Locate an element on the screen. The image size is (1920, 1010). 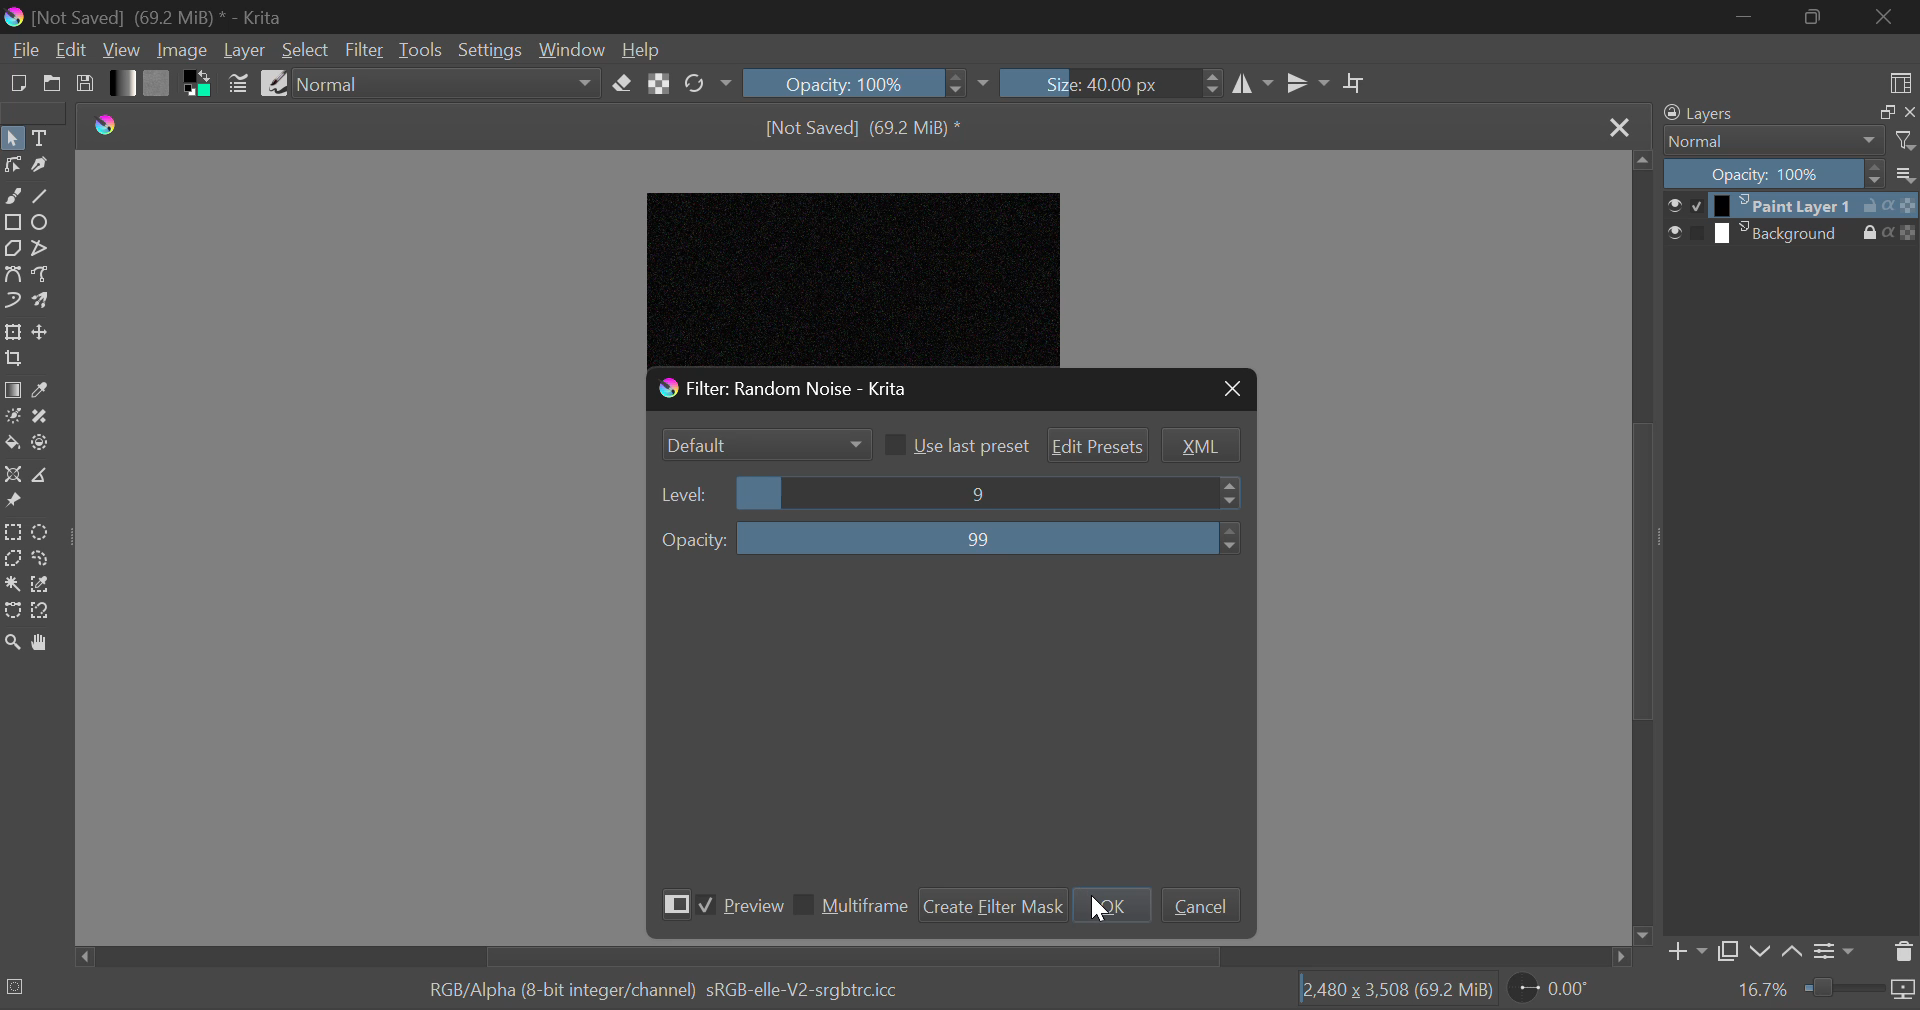
Close is located at coordinates (1619, 124).